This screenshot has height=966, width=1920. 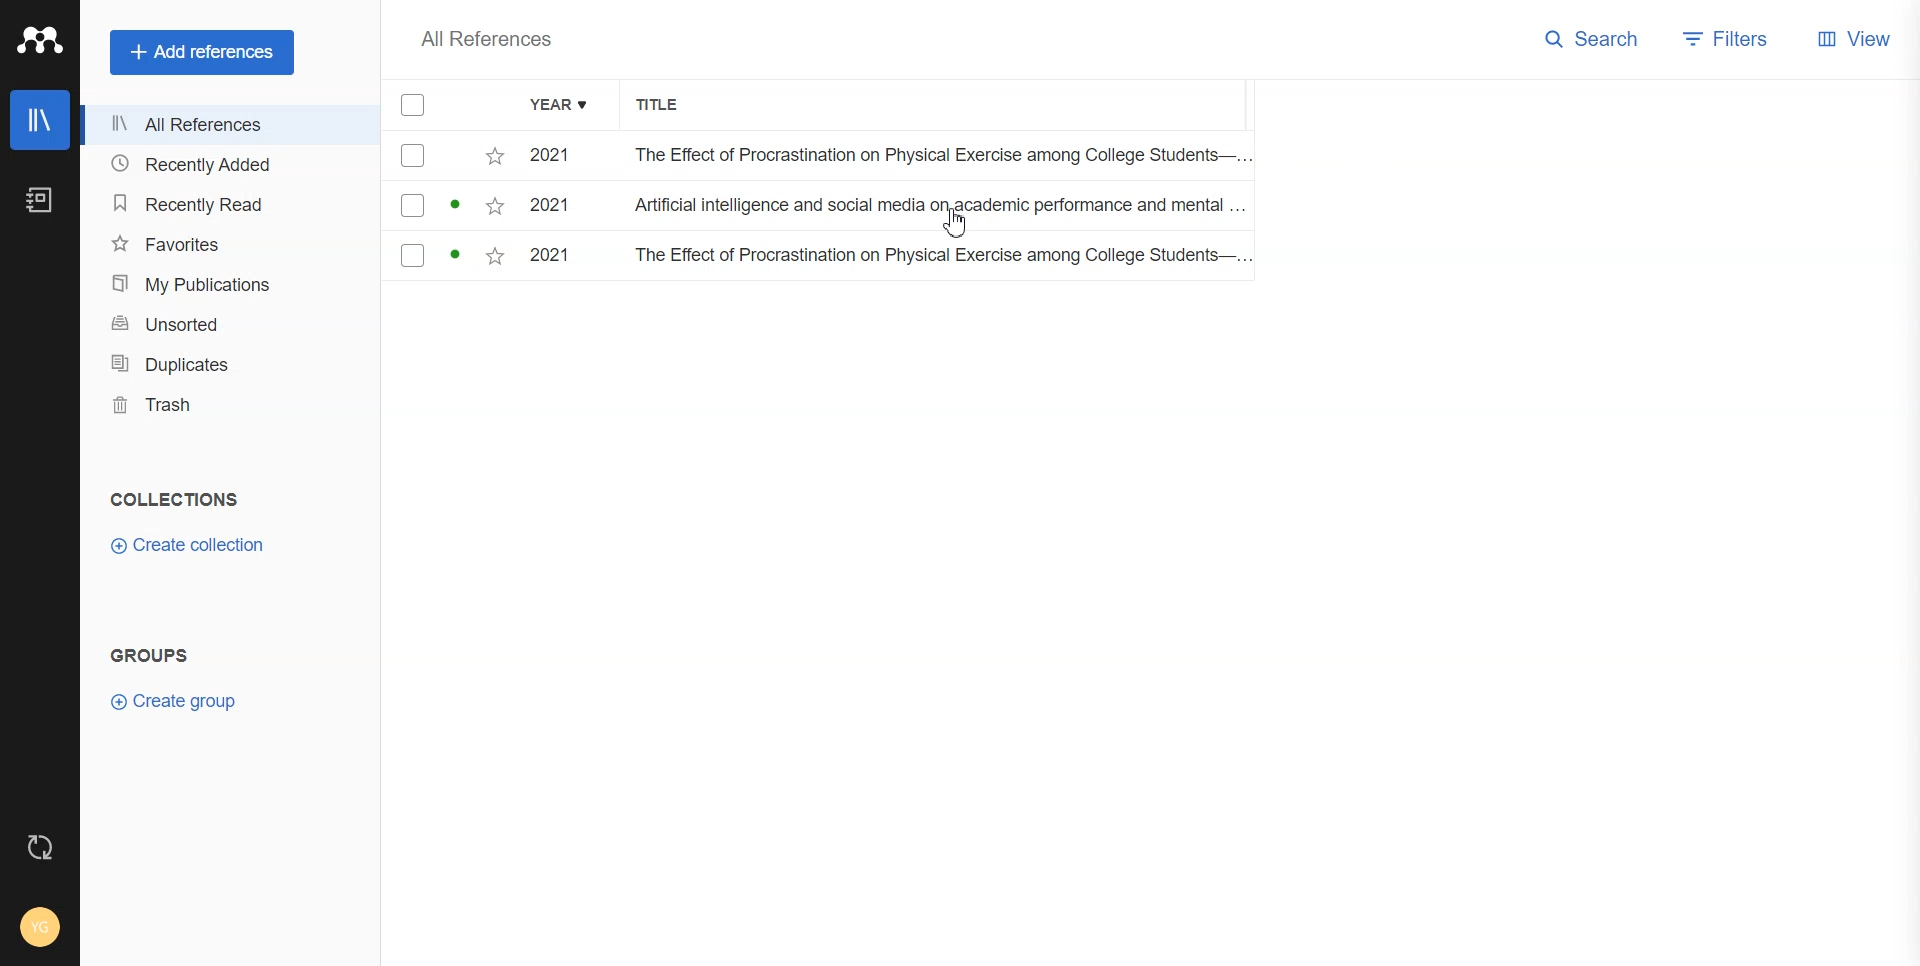 What do you see at coordinates (187, 546) in the screenshot?
I see `Create collection` at bounding box center [187, 546].